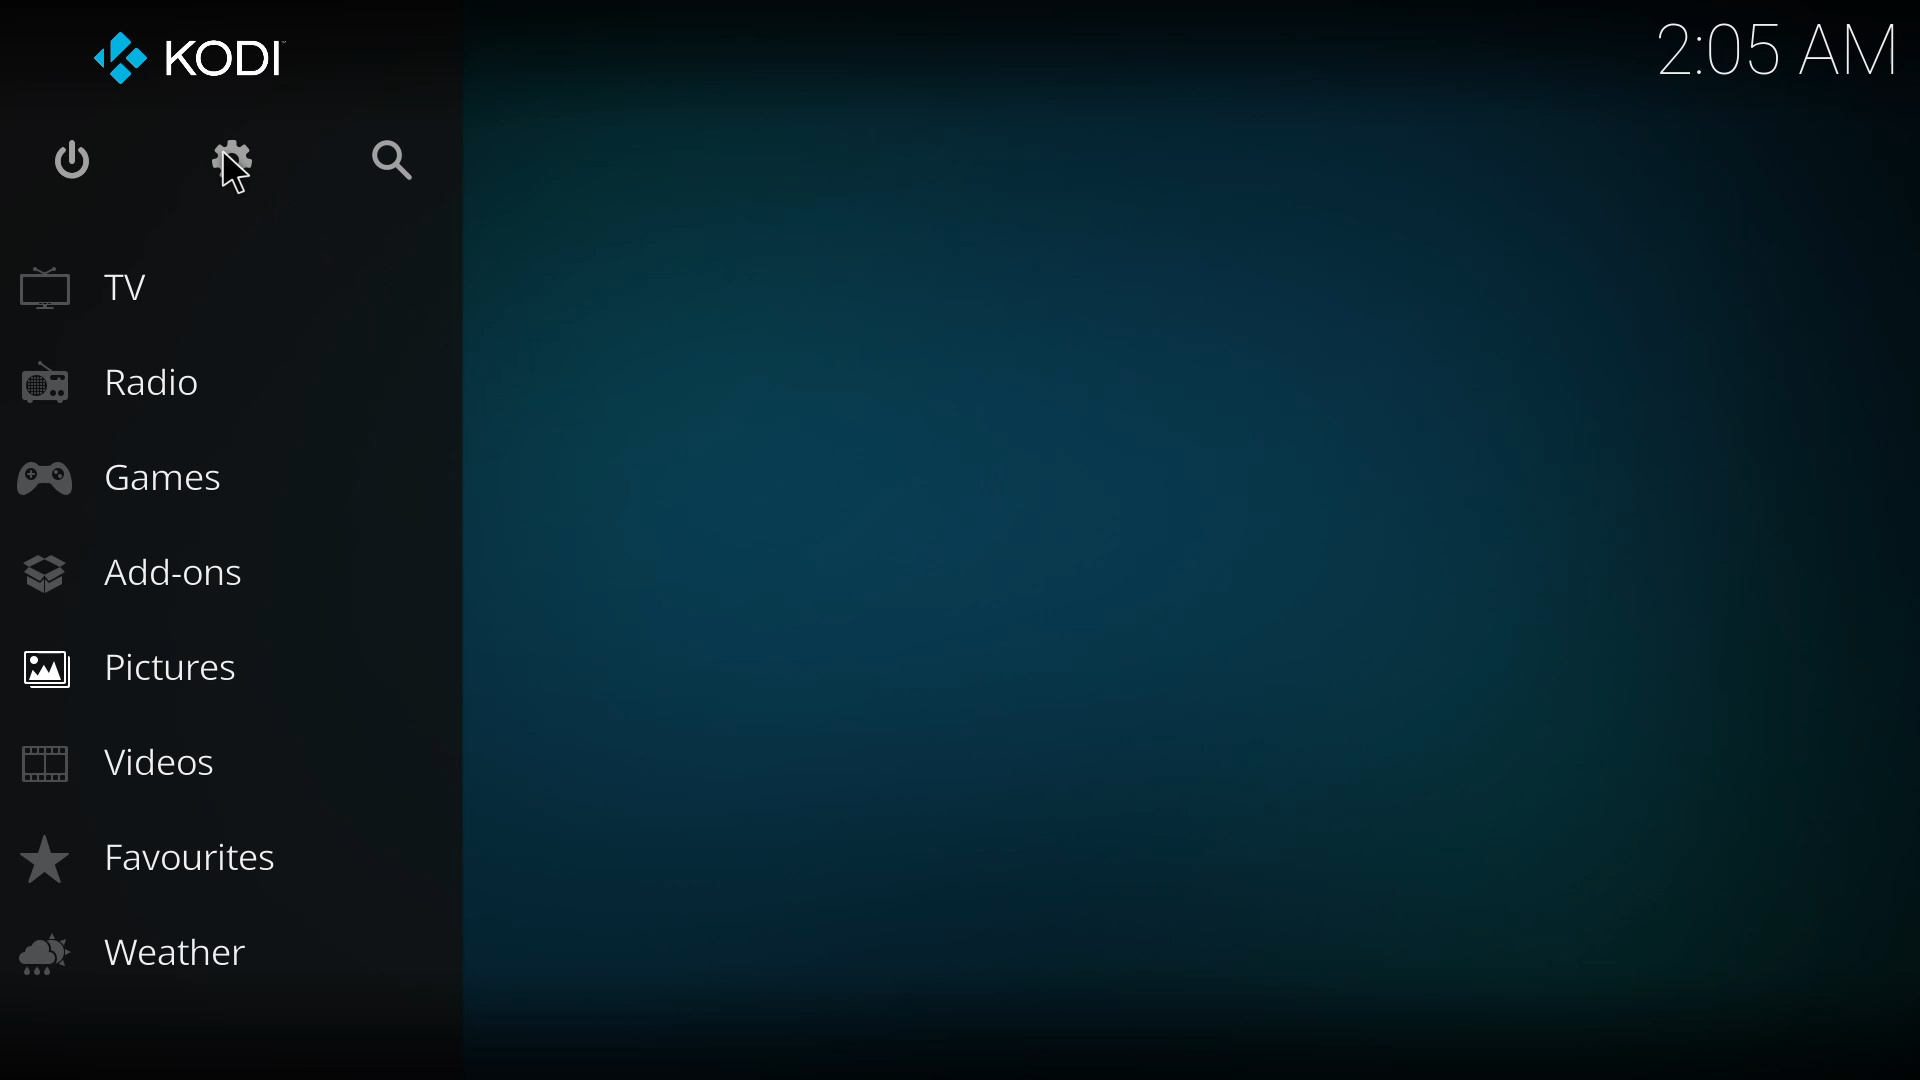  What do you see at coordinates (81, 157) in the screenshot?
I see `power` at bounding box center [81, 157].